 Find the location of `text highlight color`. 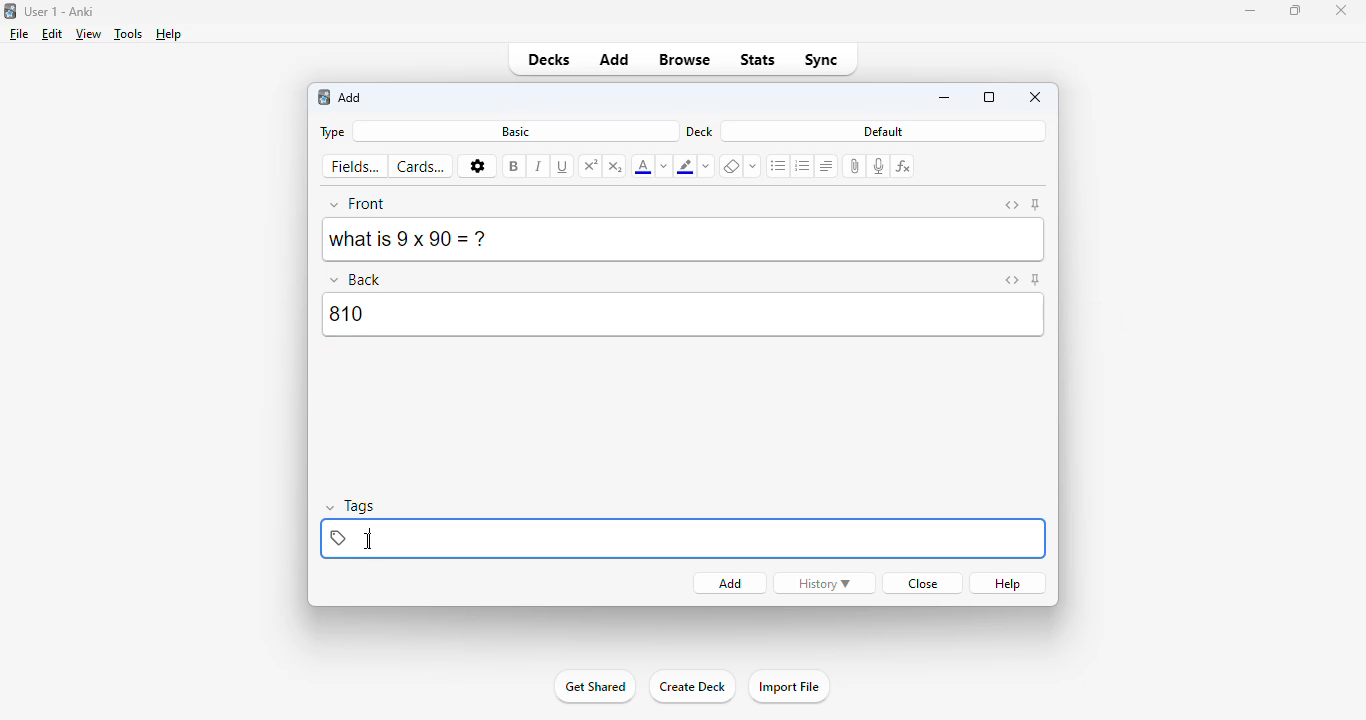

text highlight color is located at coordinates (686, 166).